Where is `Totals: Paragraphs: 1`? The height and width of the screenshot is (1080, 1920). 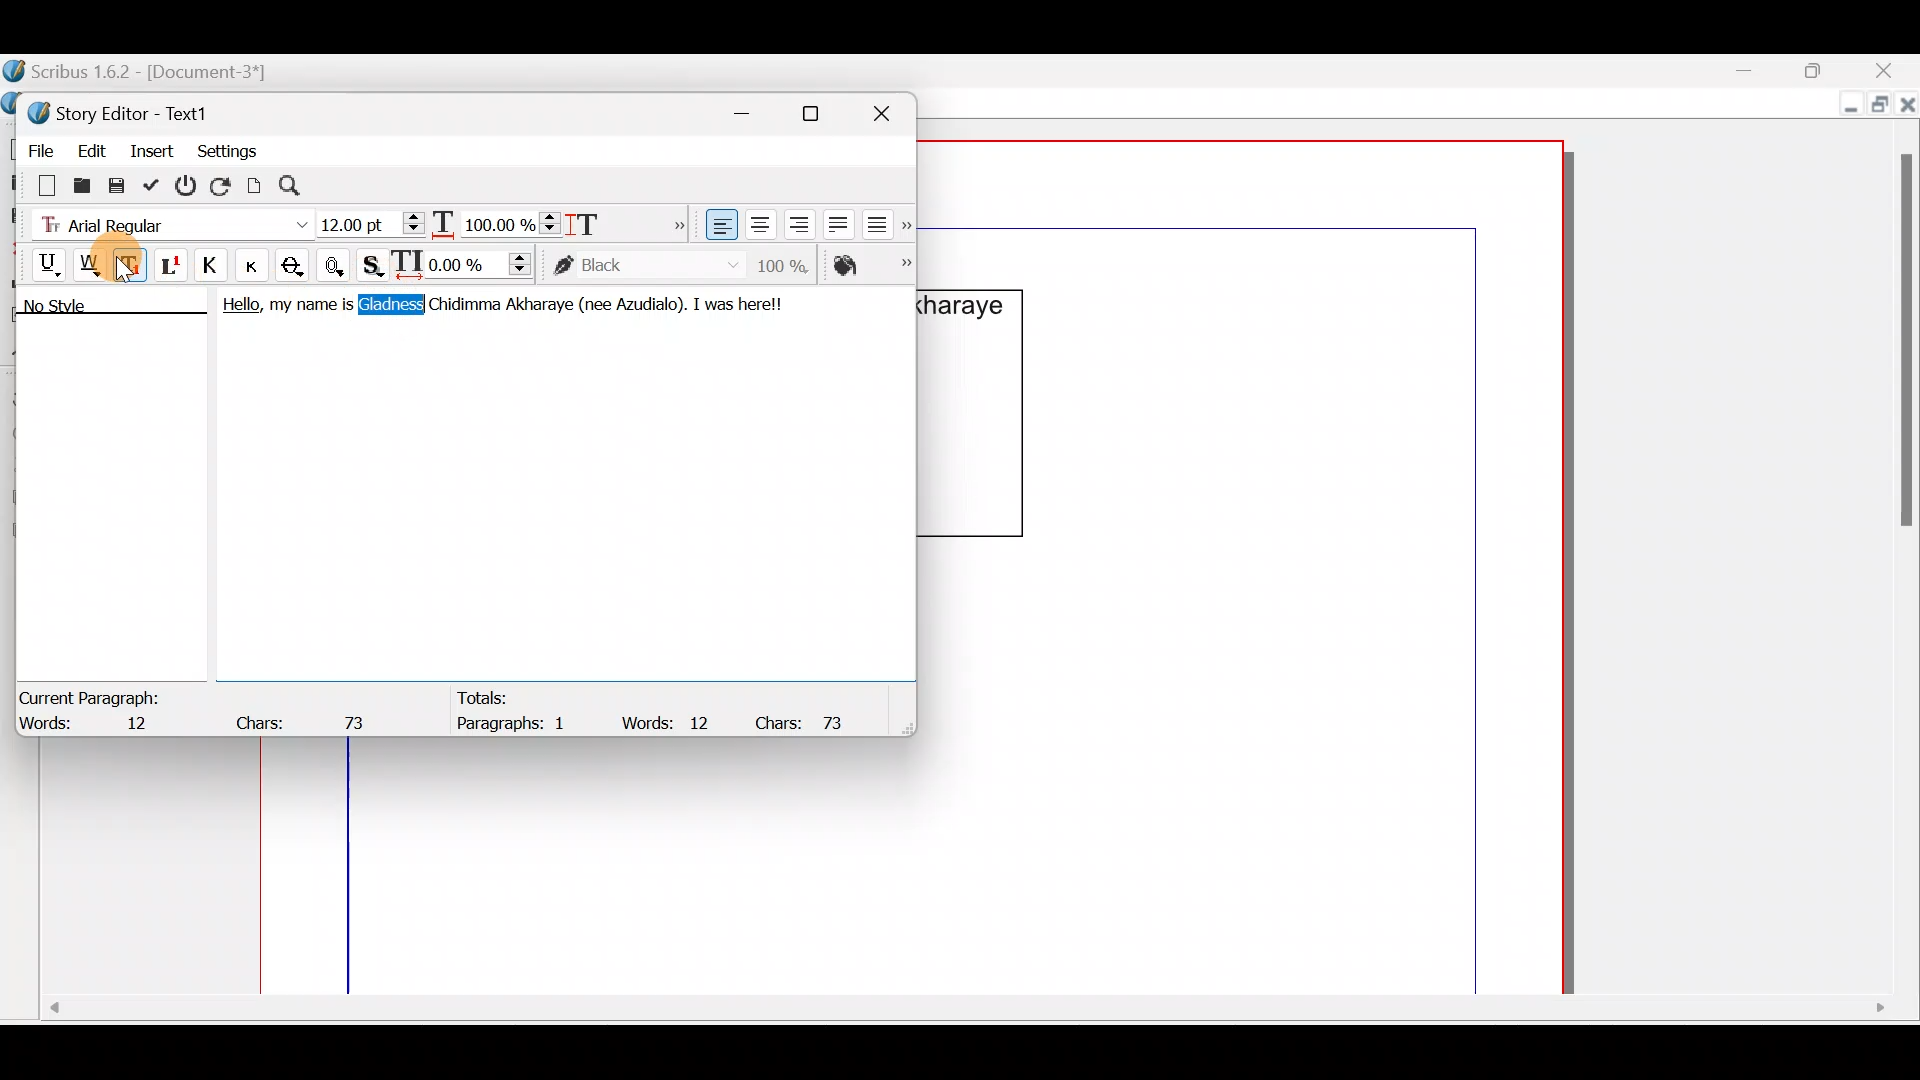
Totals: Paragraphs: 1 is located at coordinates (514, 710).